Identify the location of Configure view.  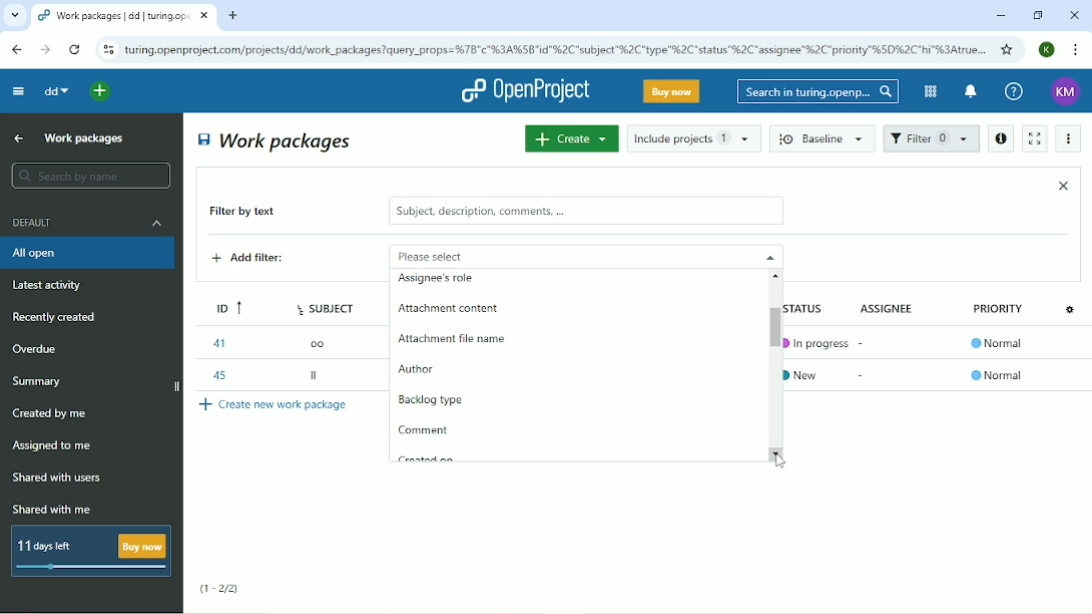
(1072, 308).